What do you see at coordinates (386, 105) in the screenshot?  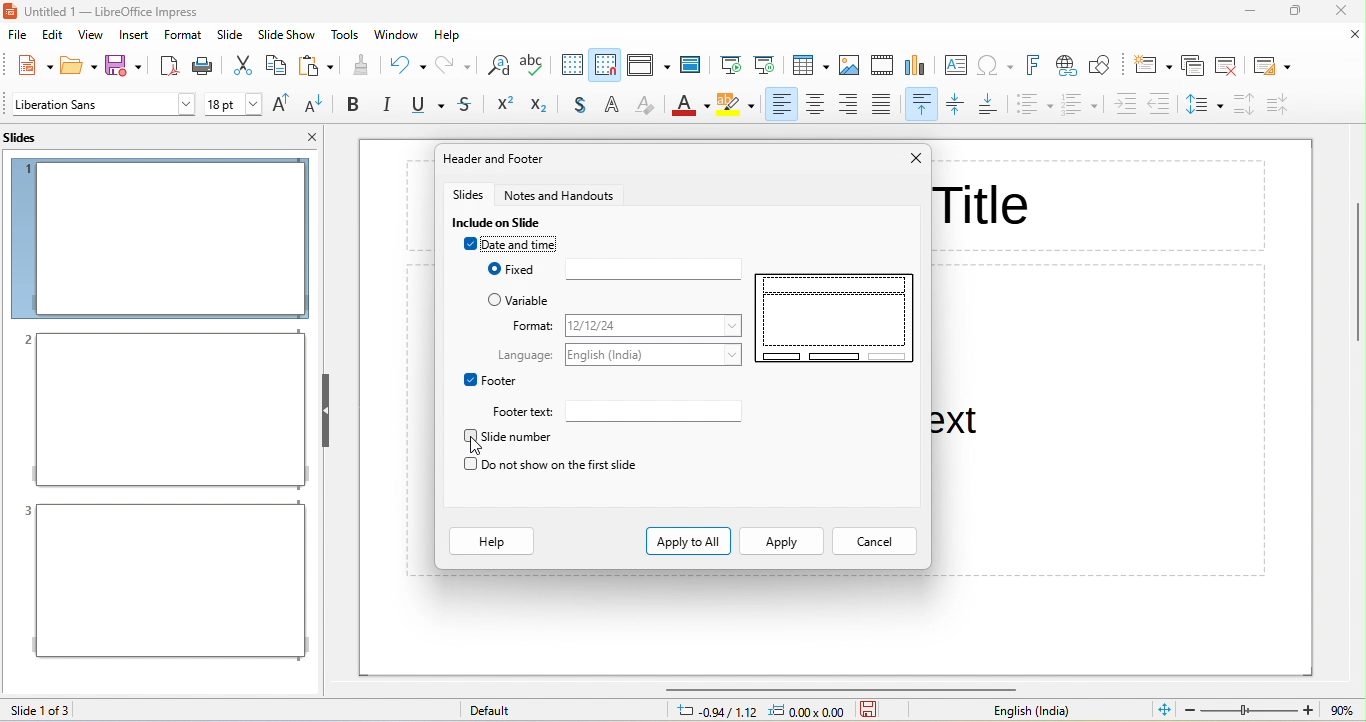 I see `italic` at bounding box center [386, 105].